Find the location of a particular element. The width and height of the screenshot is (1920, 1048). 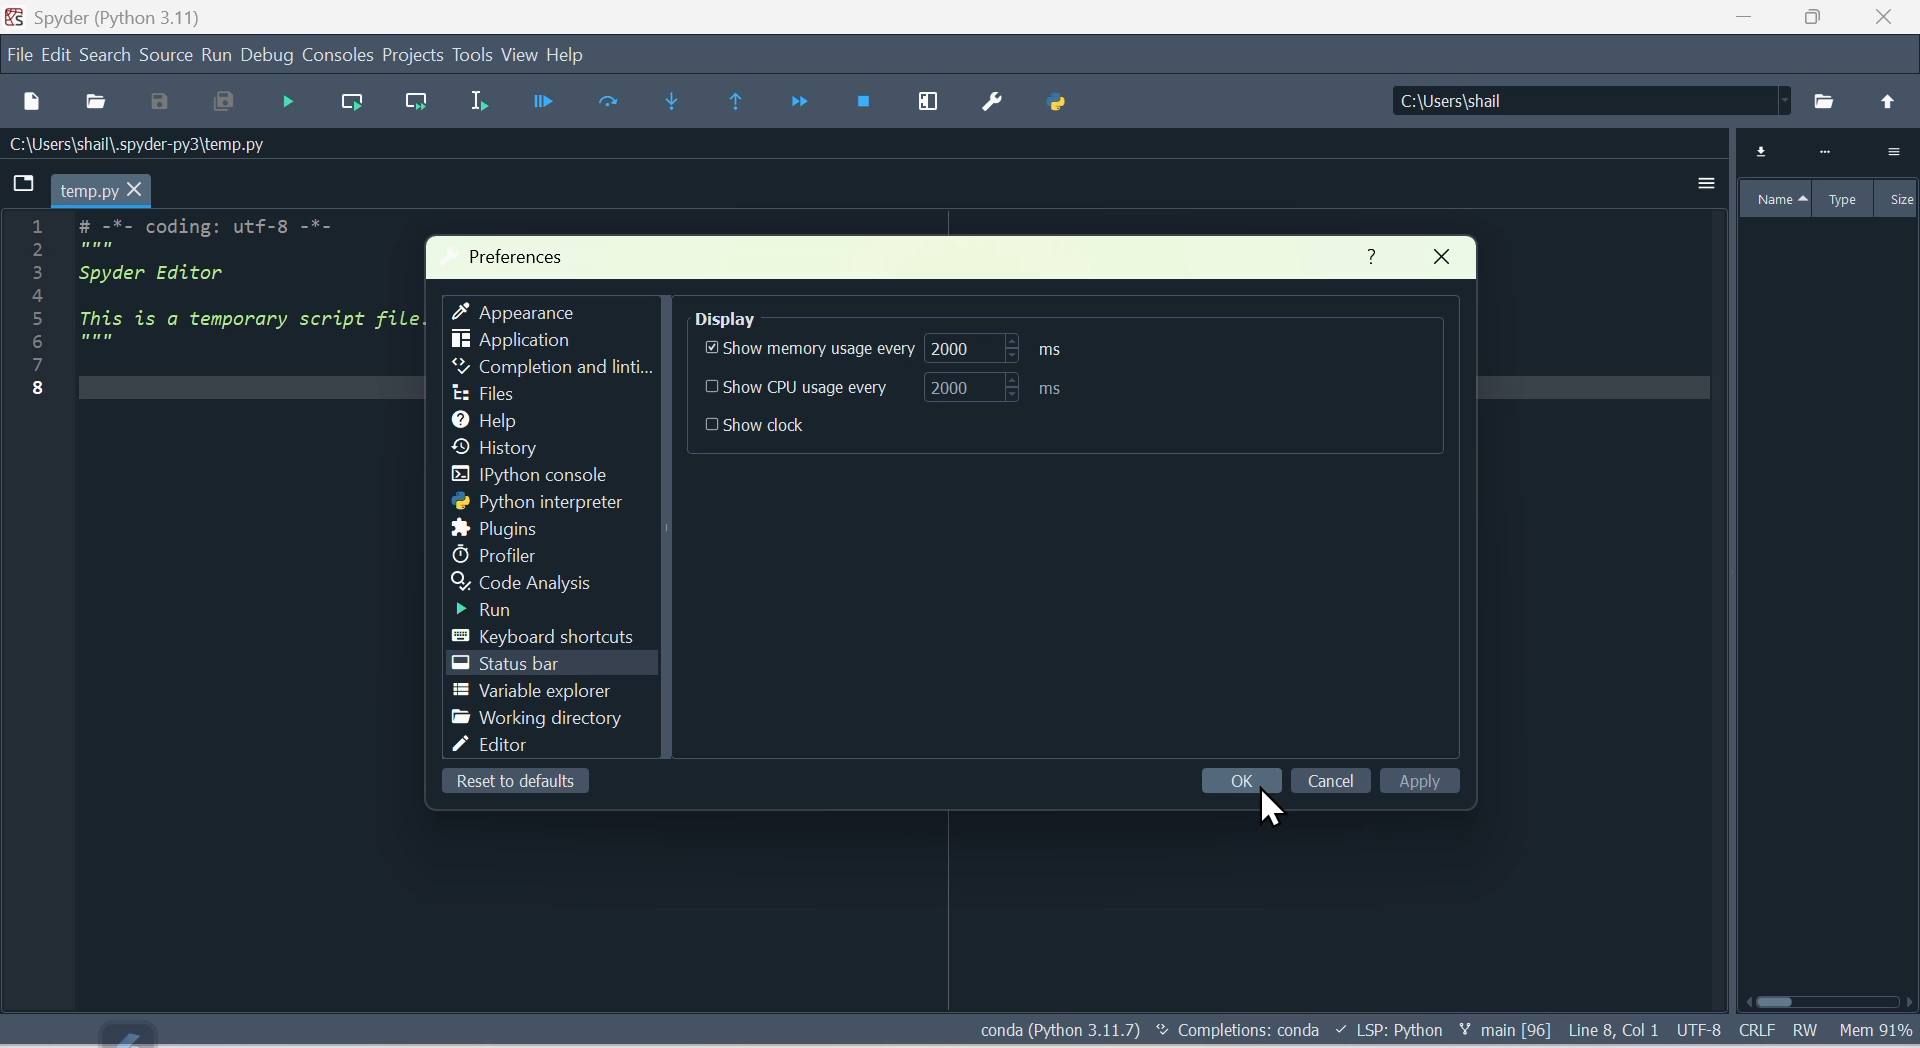

Show memory usage is located at coordinates (876, 348).